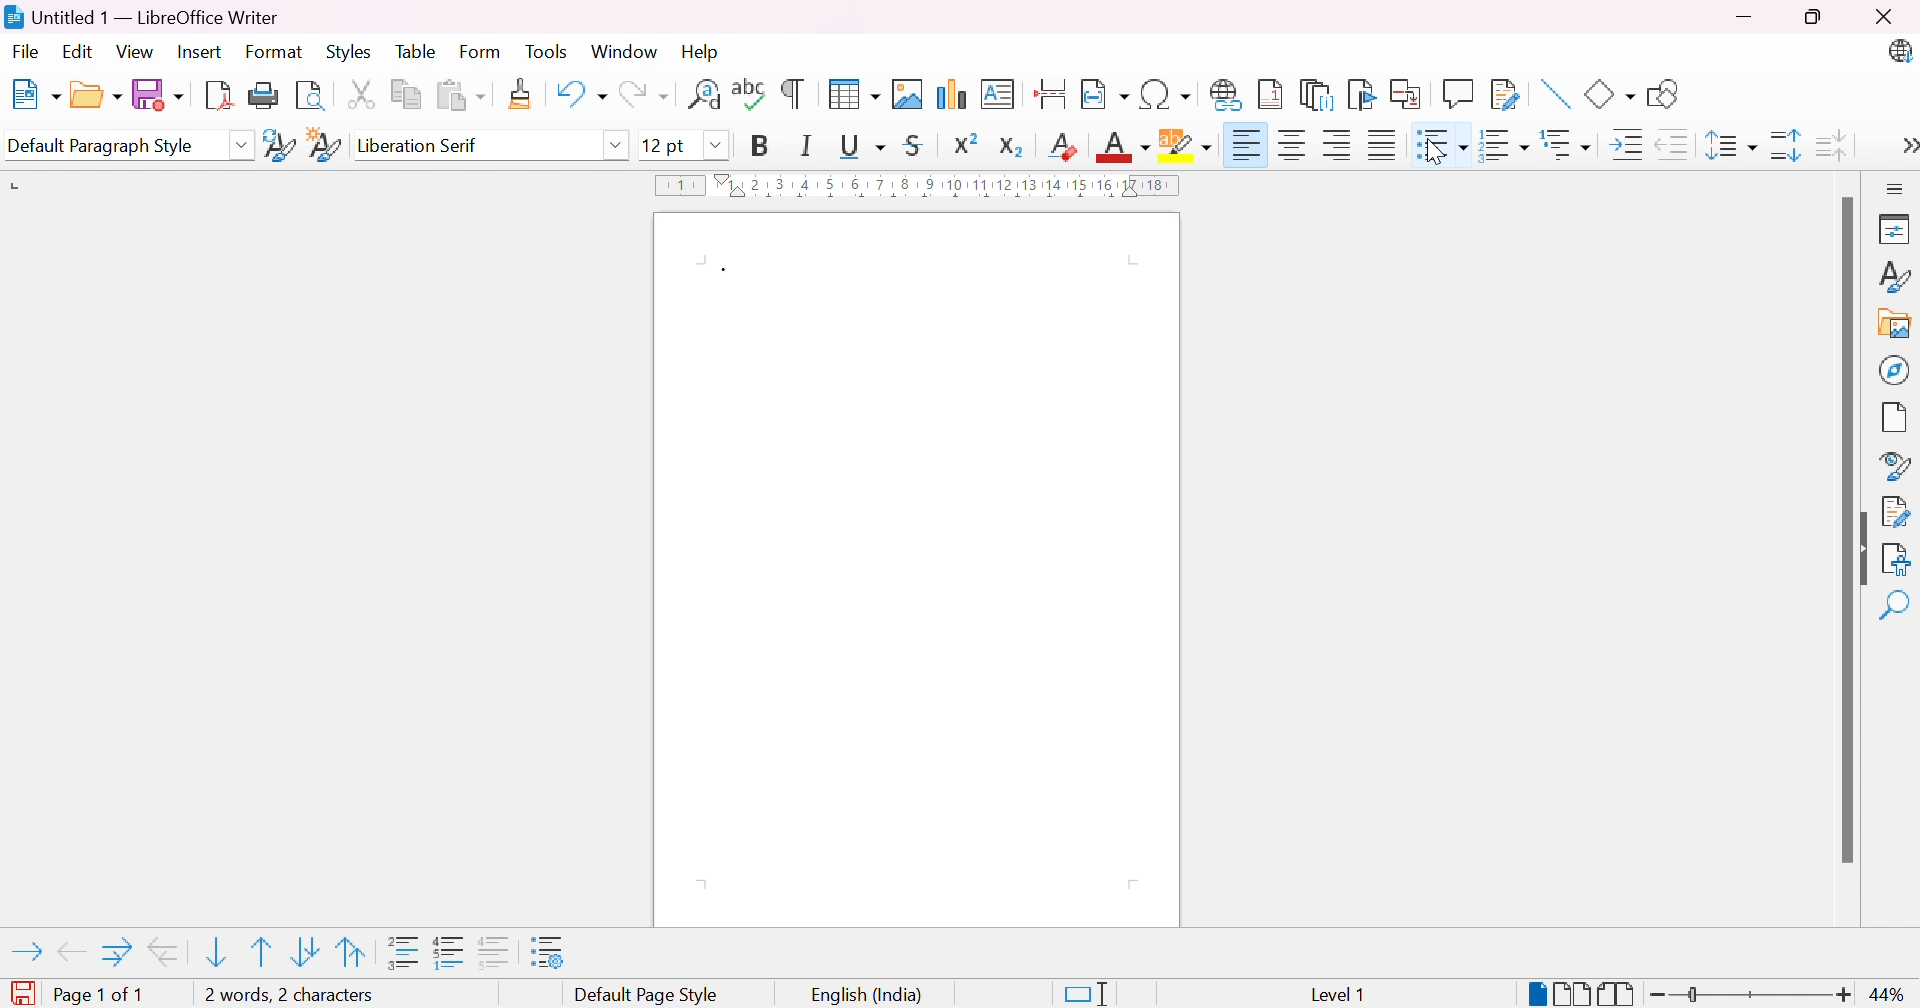  What do you see at coordinates (1342, 992) in the screenshot?
I see `level 1` at bounding box center [1342, 992].